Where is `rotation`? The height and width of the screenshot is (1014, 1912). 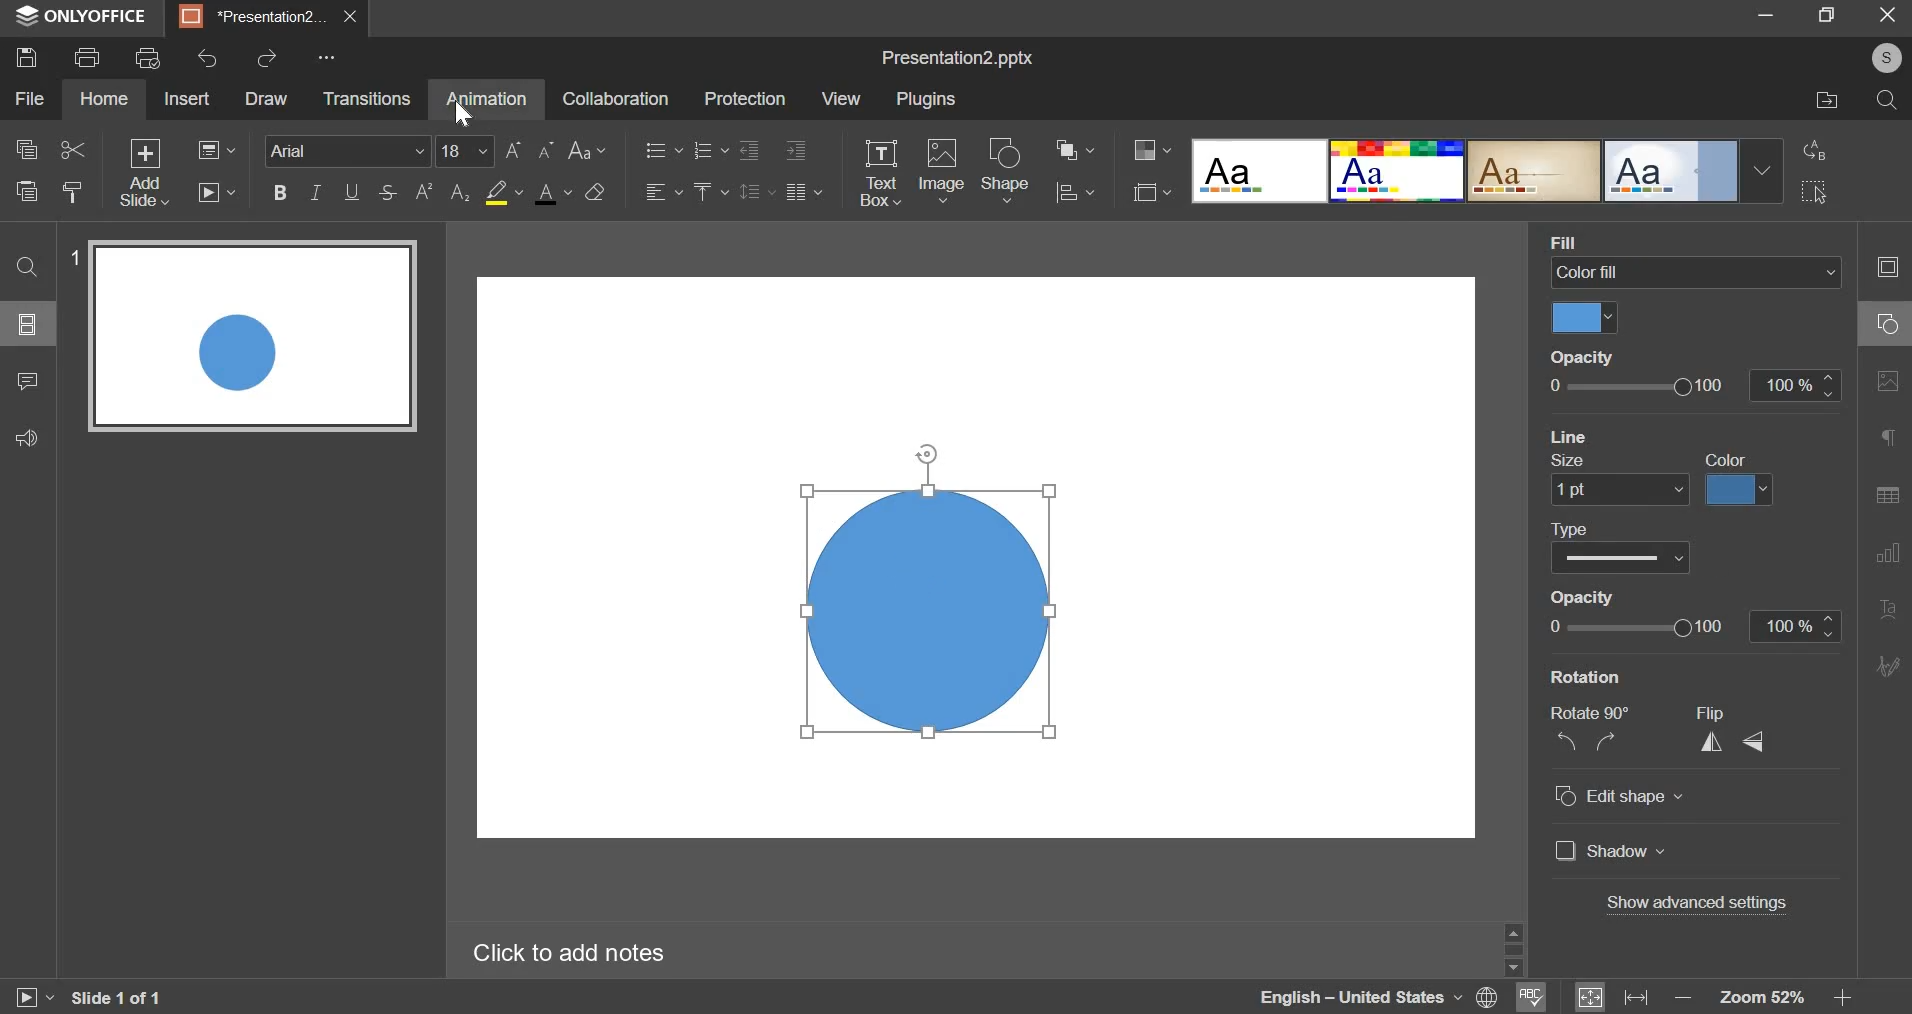 rotation is located at coordinates (1589, 734).